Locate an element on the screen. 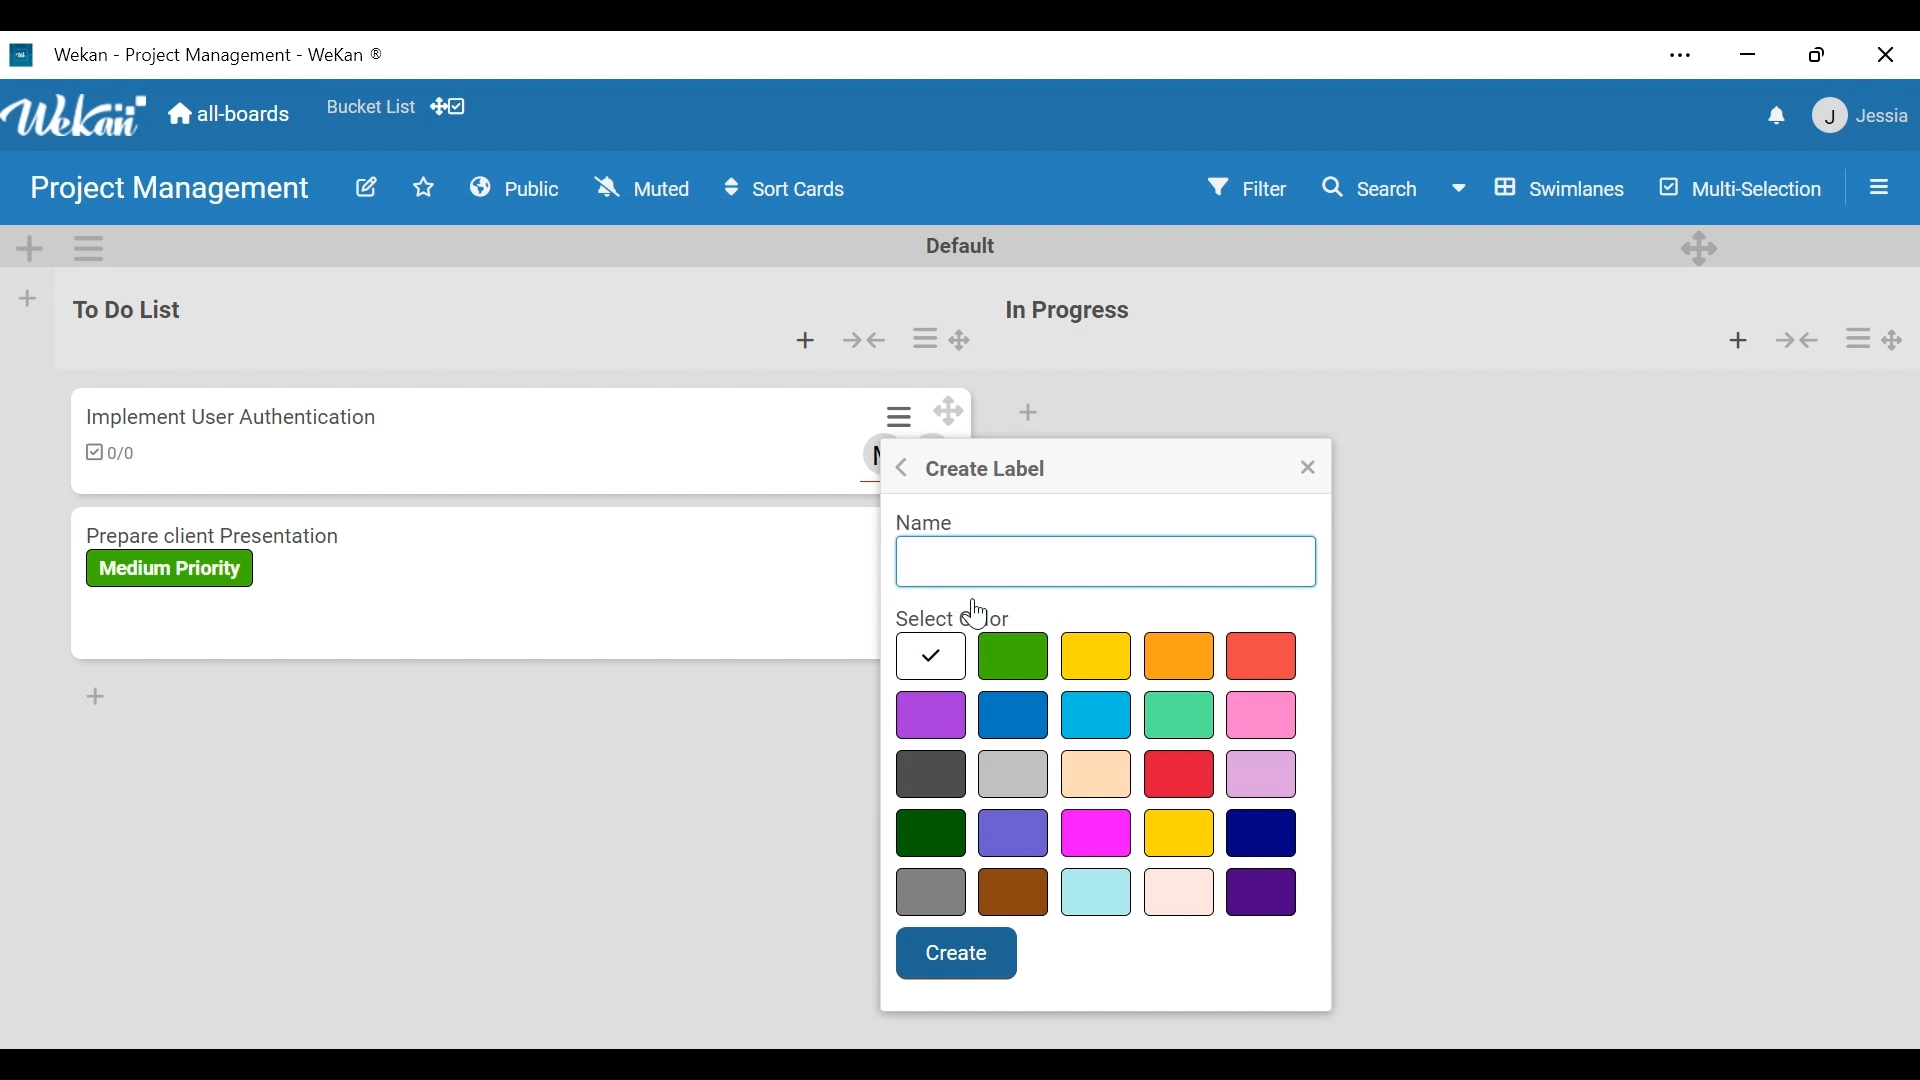 The image size is (1920, 1080). Name is located at coordinates (922, 523).